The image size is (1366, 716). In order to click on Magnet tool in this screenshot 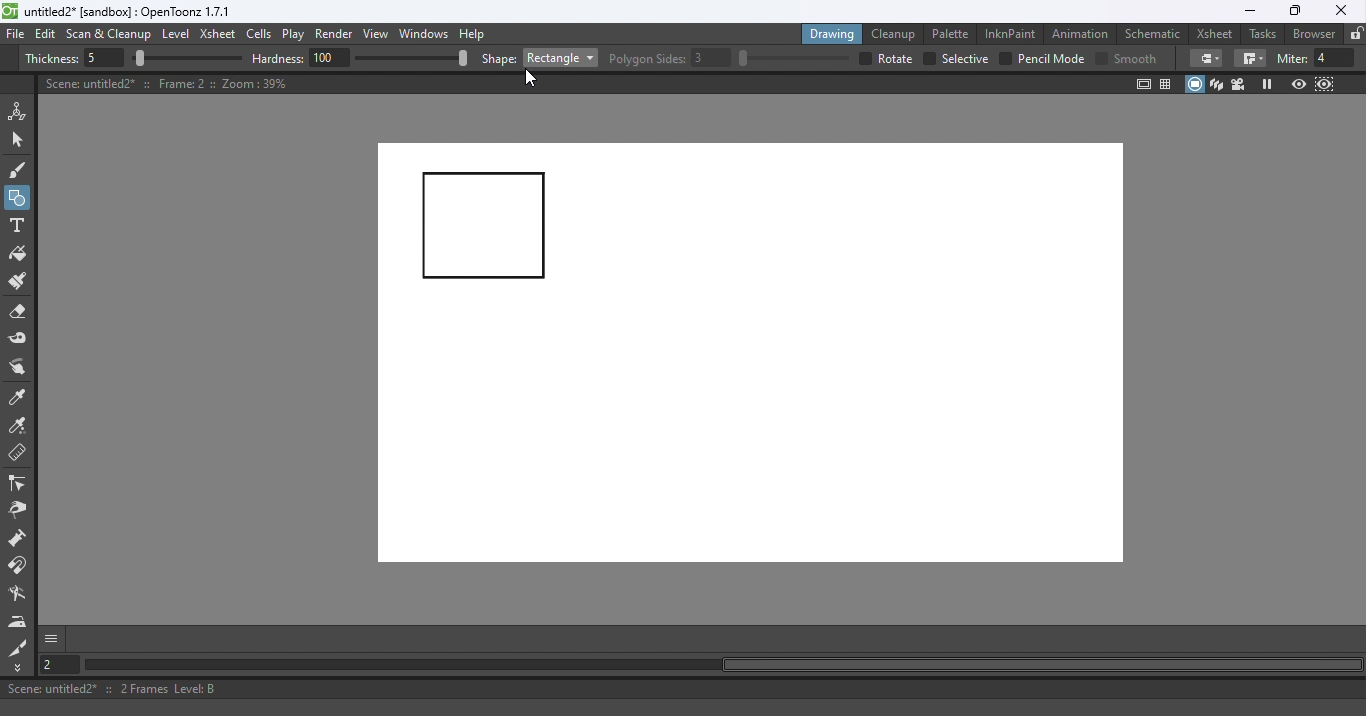, I will do `click(19, 540)`.